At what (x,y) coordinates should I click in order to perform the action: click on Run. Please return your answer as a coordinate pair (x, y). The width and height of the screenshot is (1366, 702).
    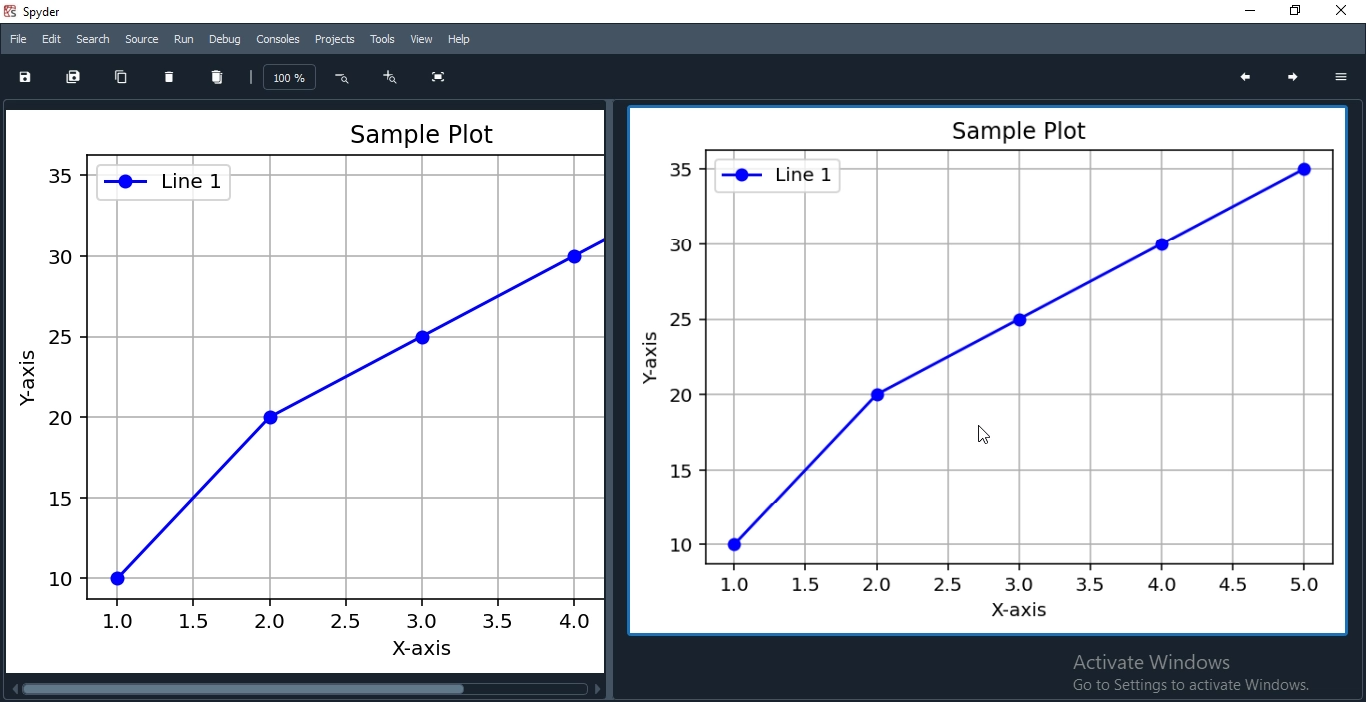
    Looking at the image, I should click on (183, 39).